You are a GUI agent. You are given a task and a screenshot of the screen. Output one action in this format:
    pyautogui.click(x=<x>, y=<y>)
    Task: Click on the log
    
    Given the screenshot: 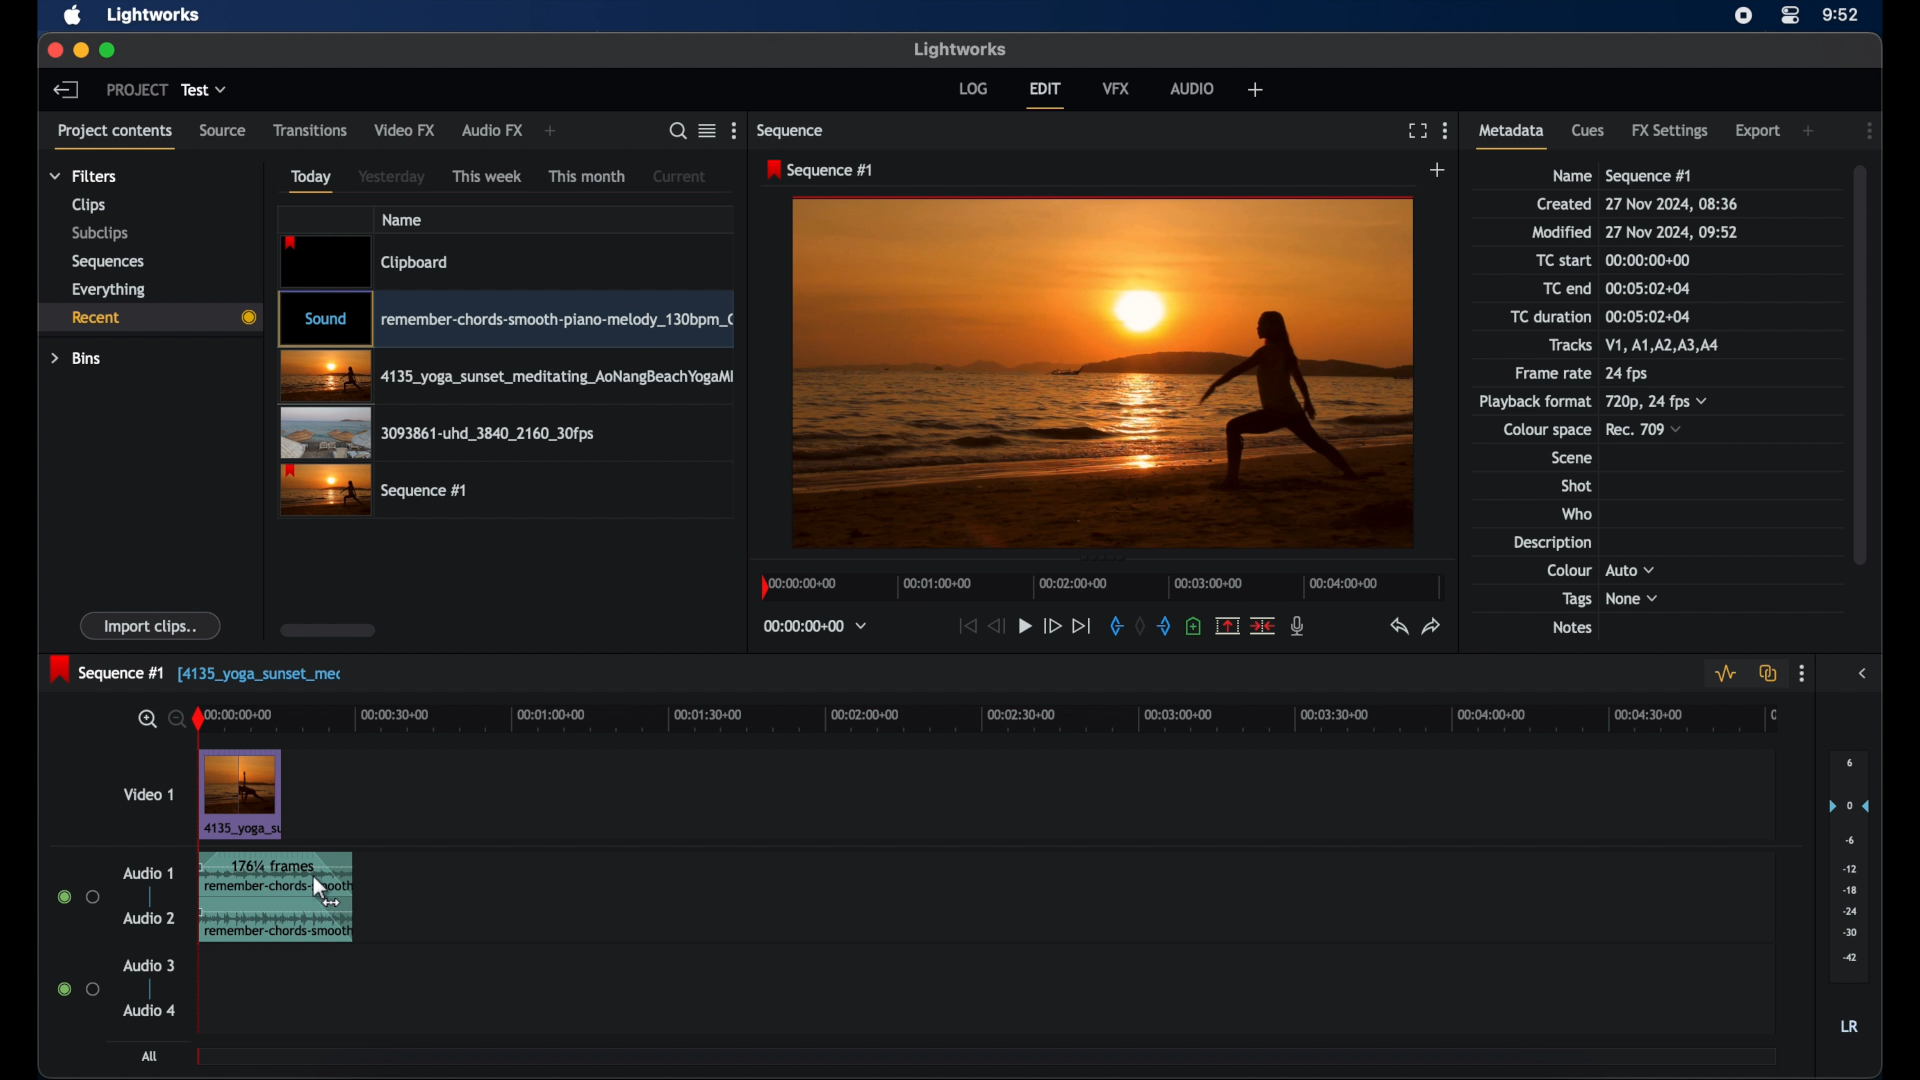 What is the action you would take?
    pyautogui.click(x=973, y=88)
    